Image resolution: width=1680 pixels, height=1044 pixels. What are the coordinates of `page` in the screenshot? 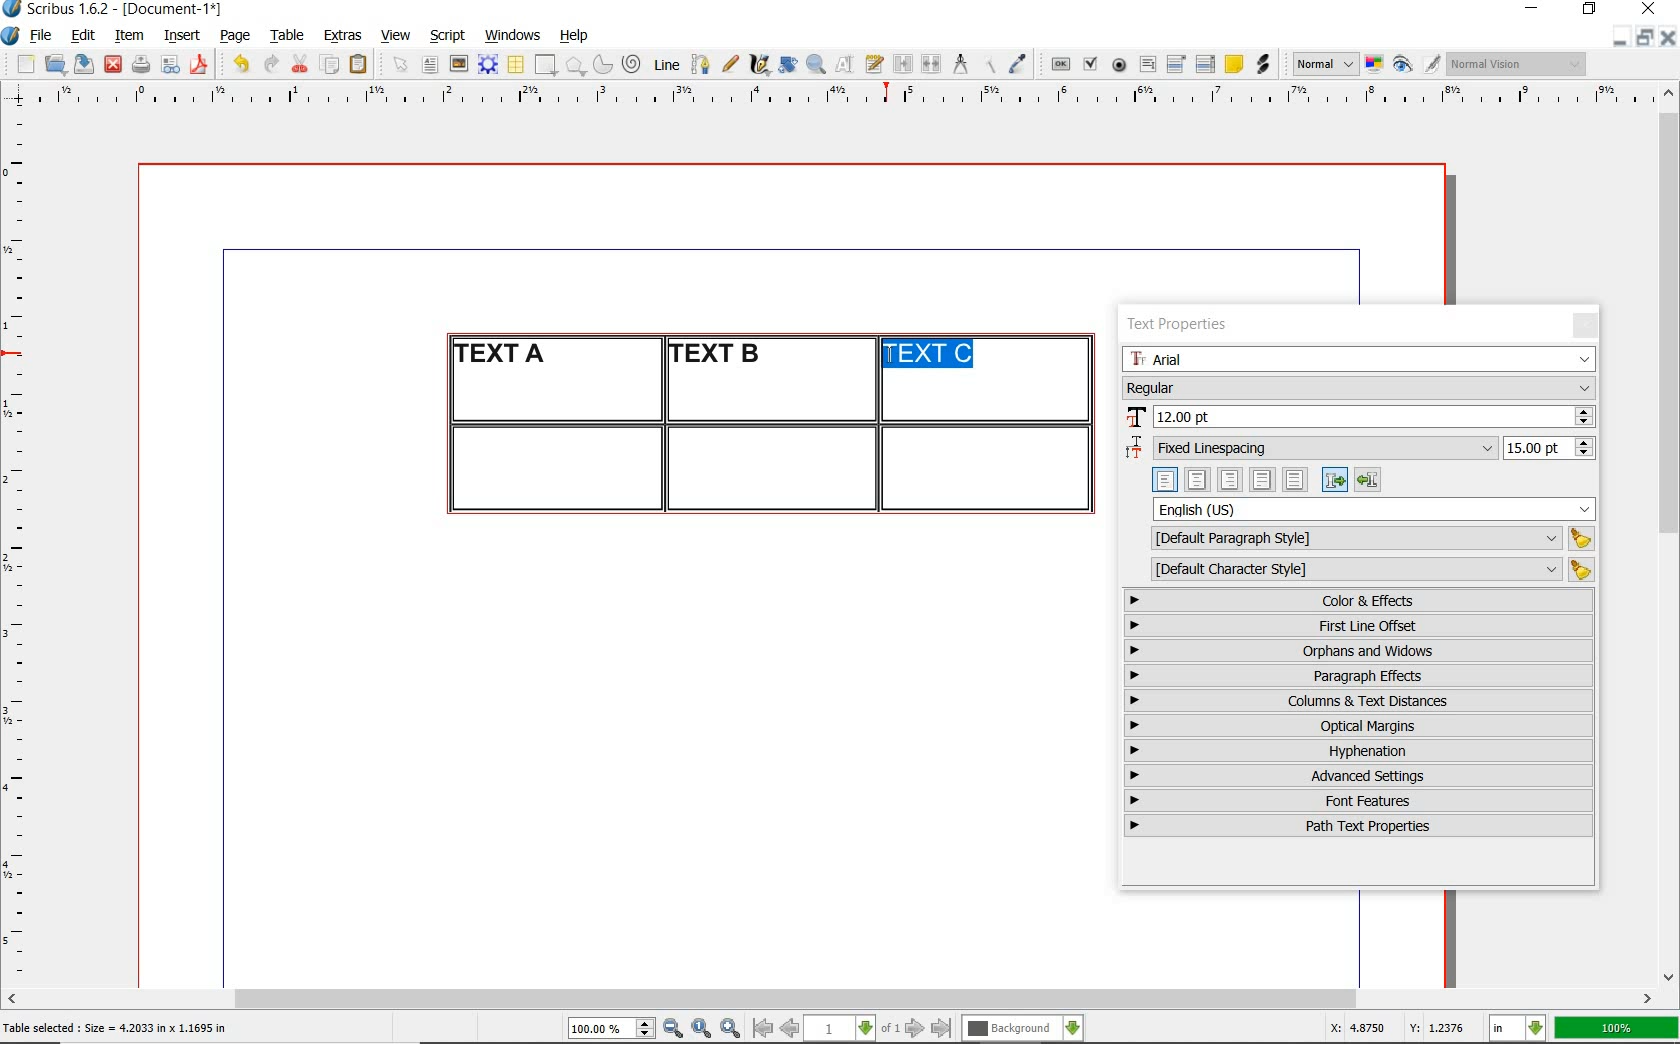 It's located at (235, 35).